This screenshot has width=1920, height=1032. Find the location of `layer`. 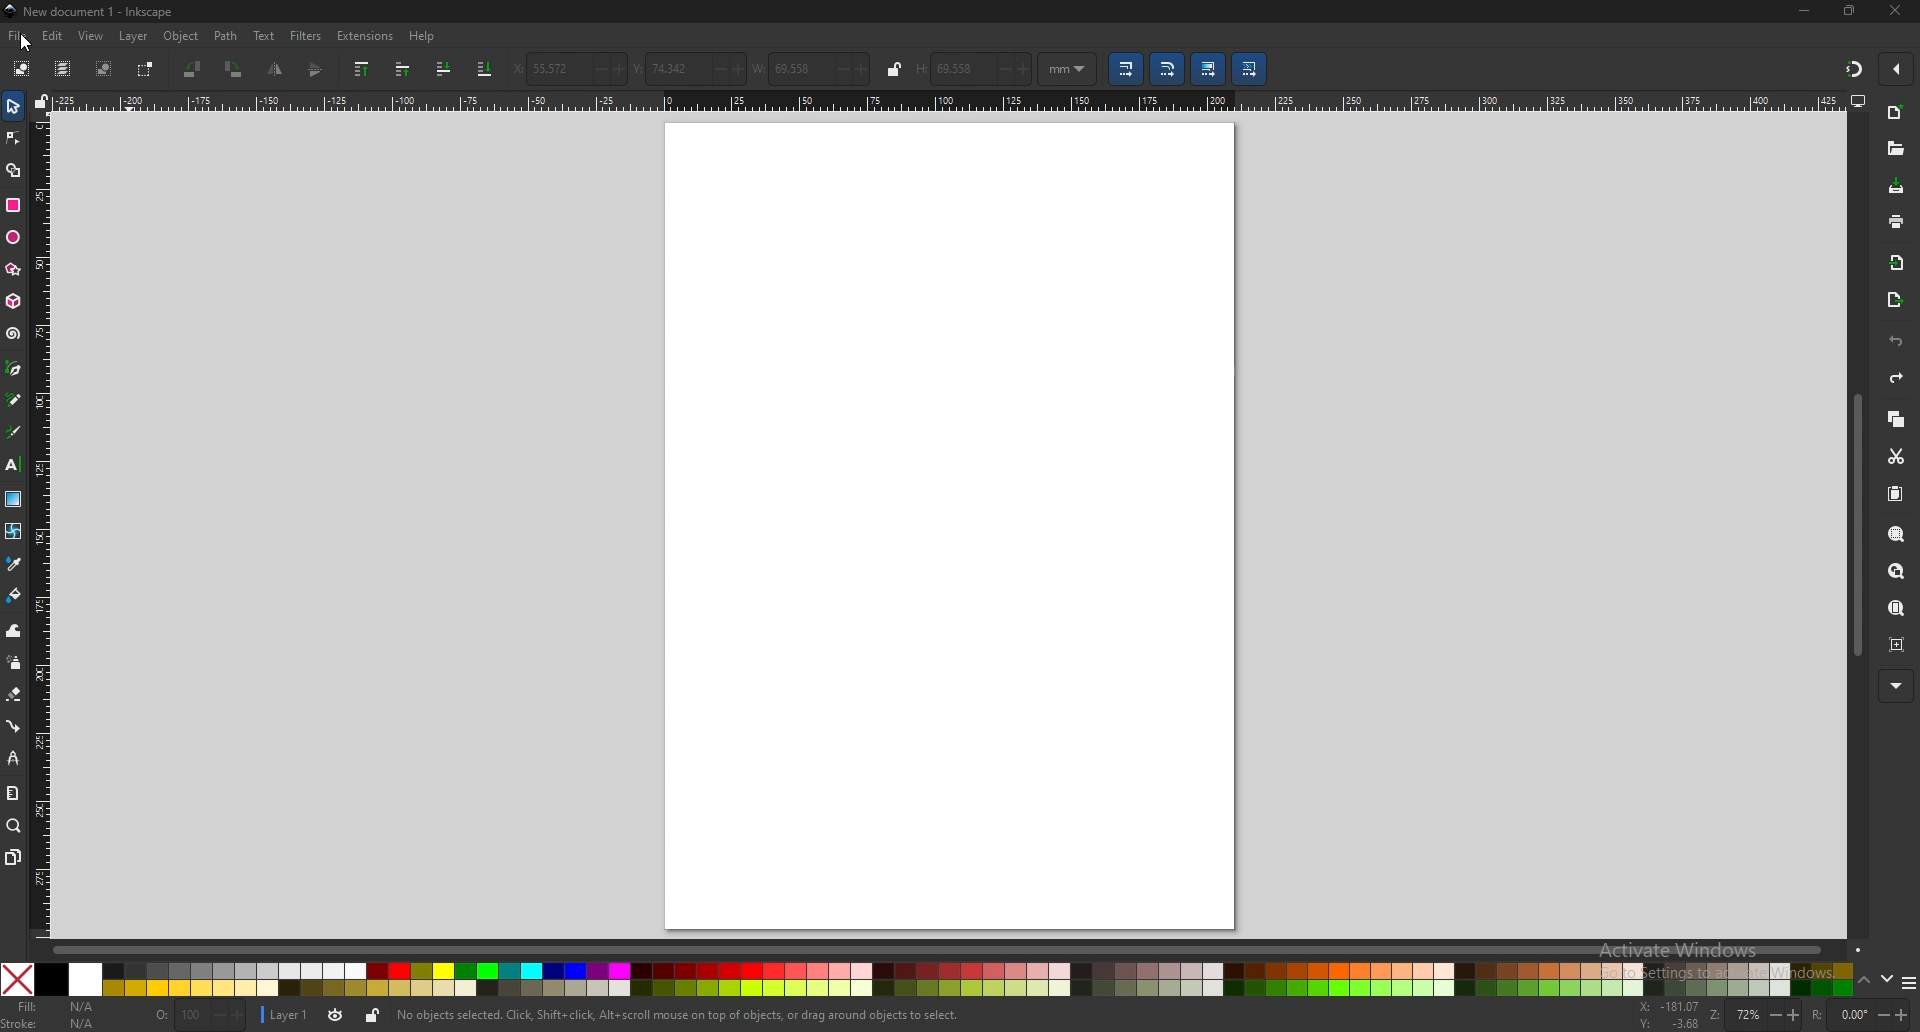

layer is located at coordinates (136, 37).